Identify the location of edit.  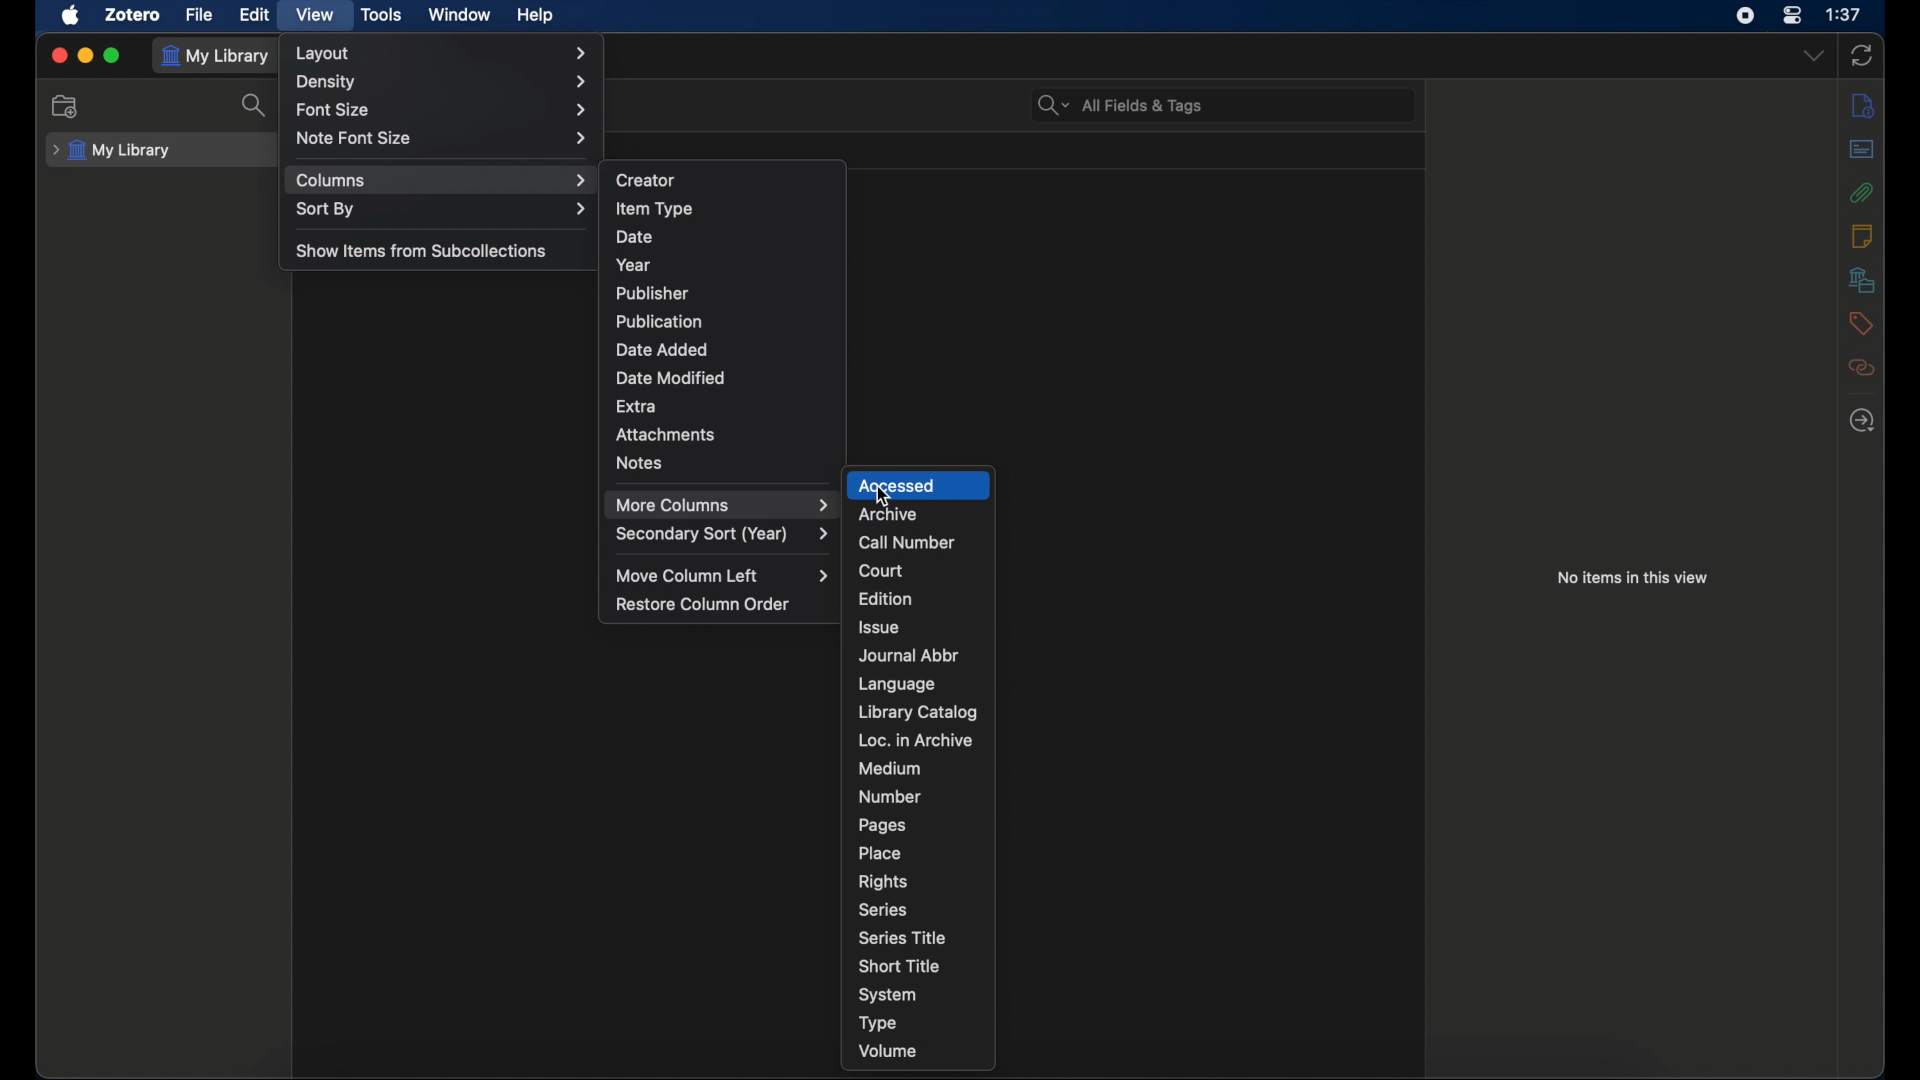
(256, 15).